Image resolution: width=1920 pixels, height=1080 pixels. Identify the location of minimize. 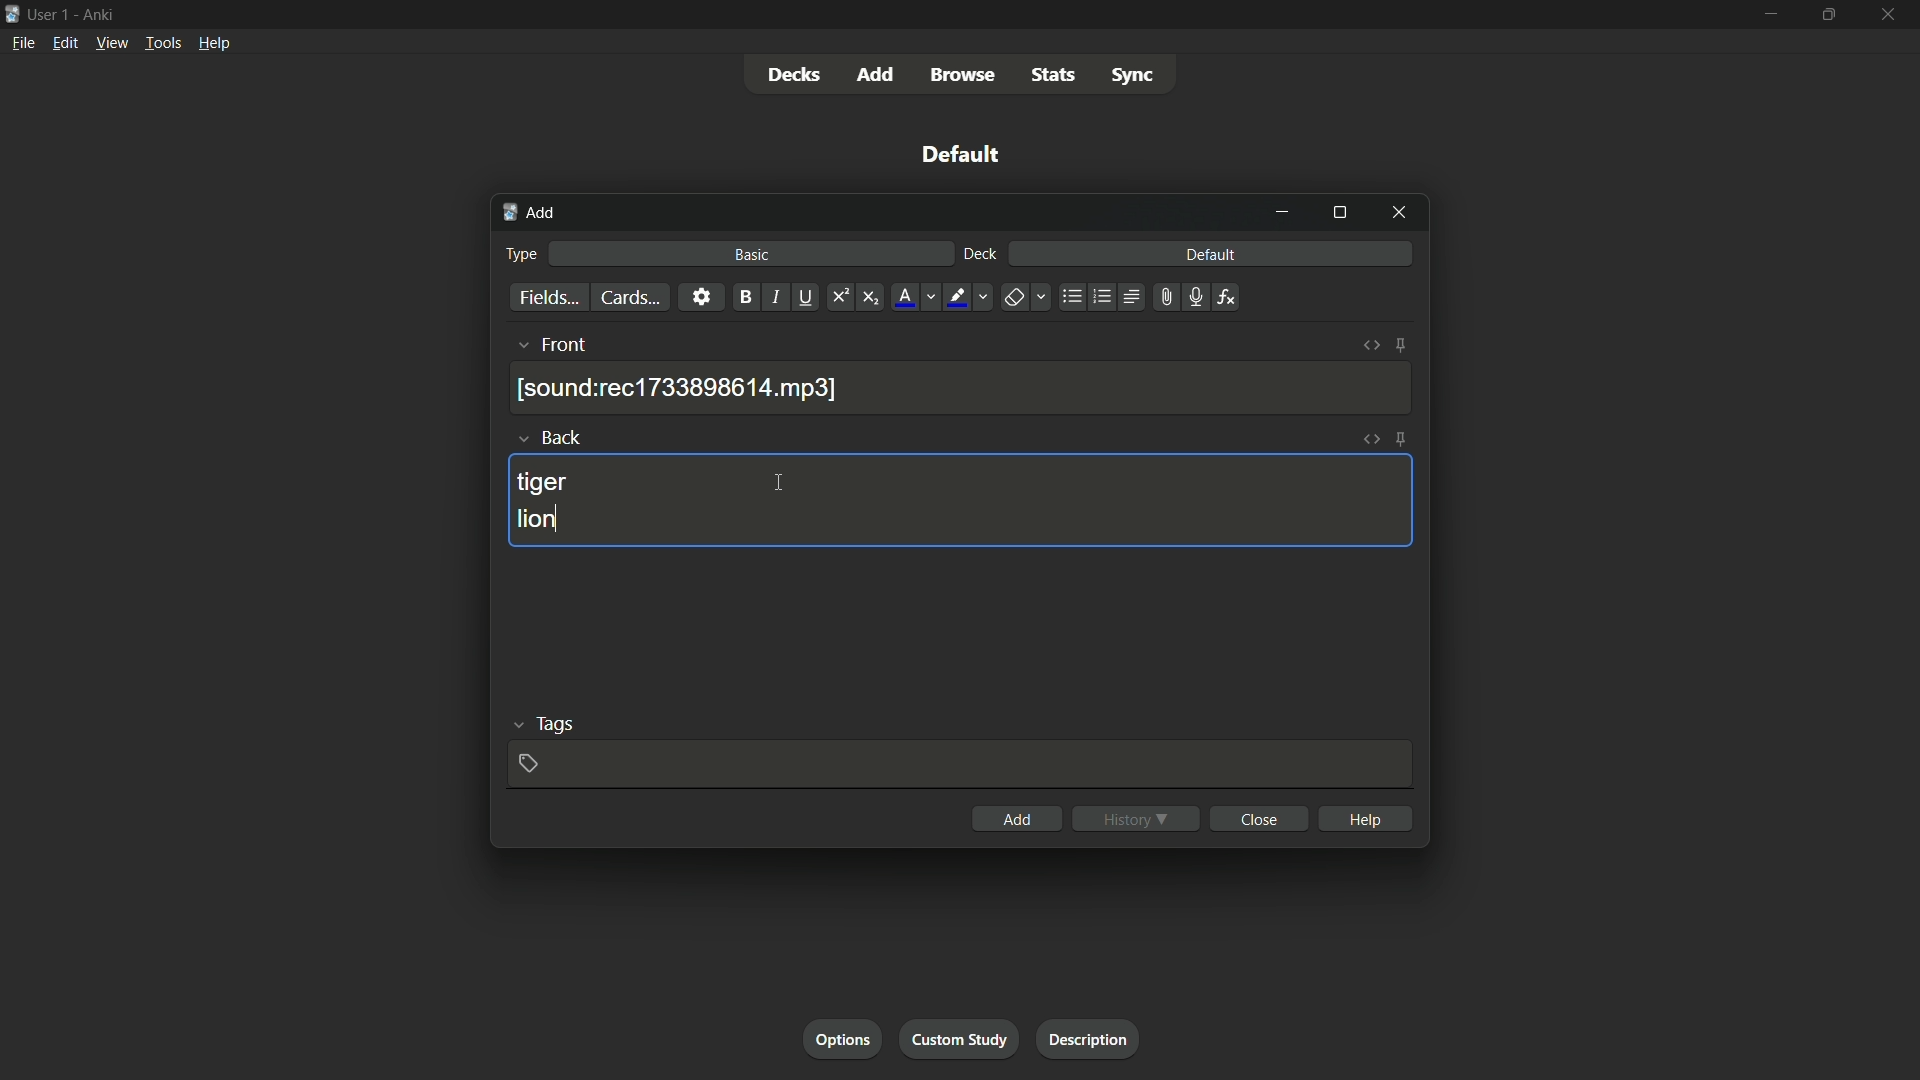
(1285, 212).